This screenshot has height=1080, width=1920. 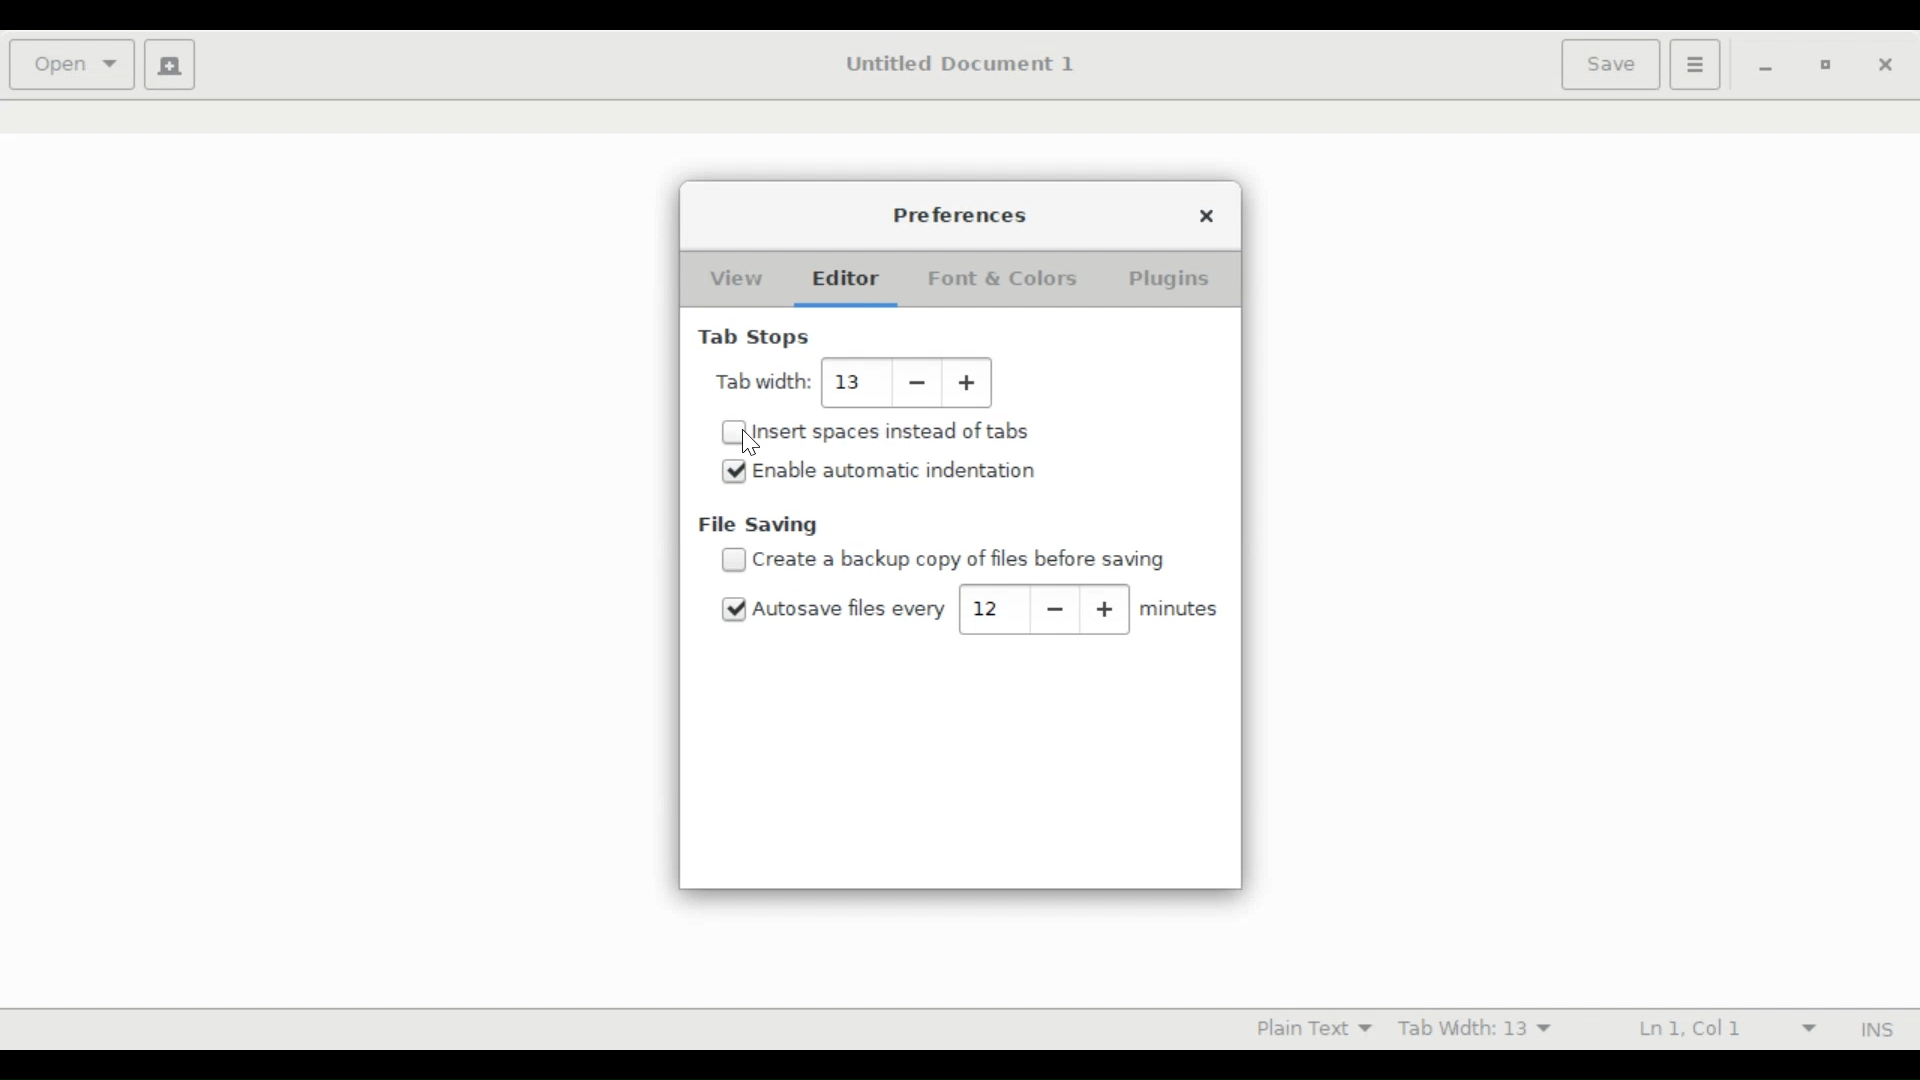 What do you see at coordinates (751, 446) in the screenshot?
I see `Cursor` at bounding box center [751, 446].